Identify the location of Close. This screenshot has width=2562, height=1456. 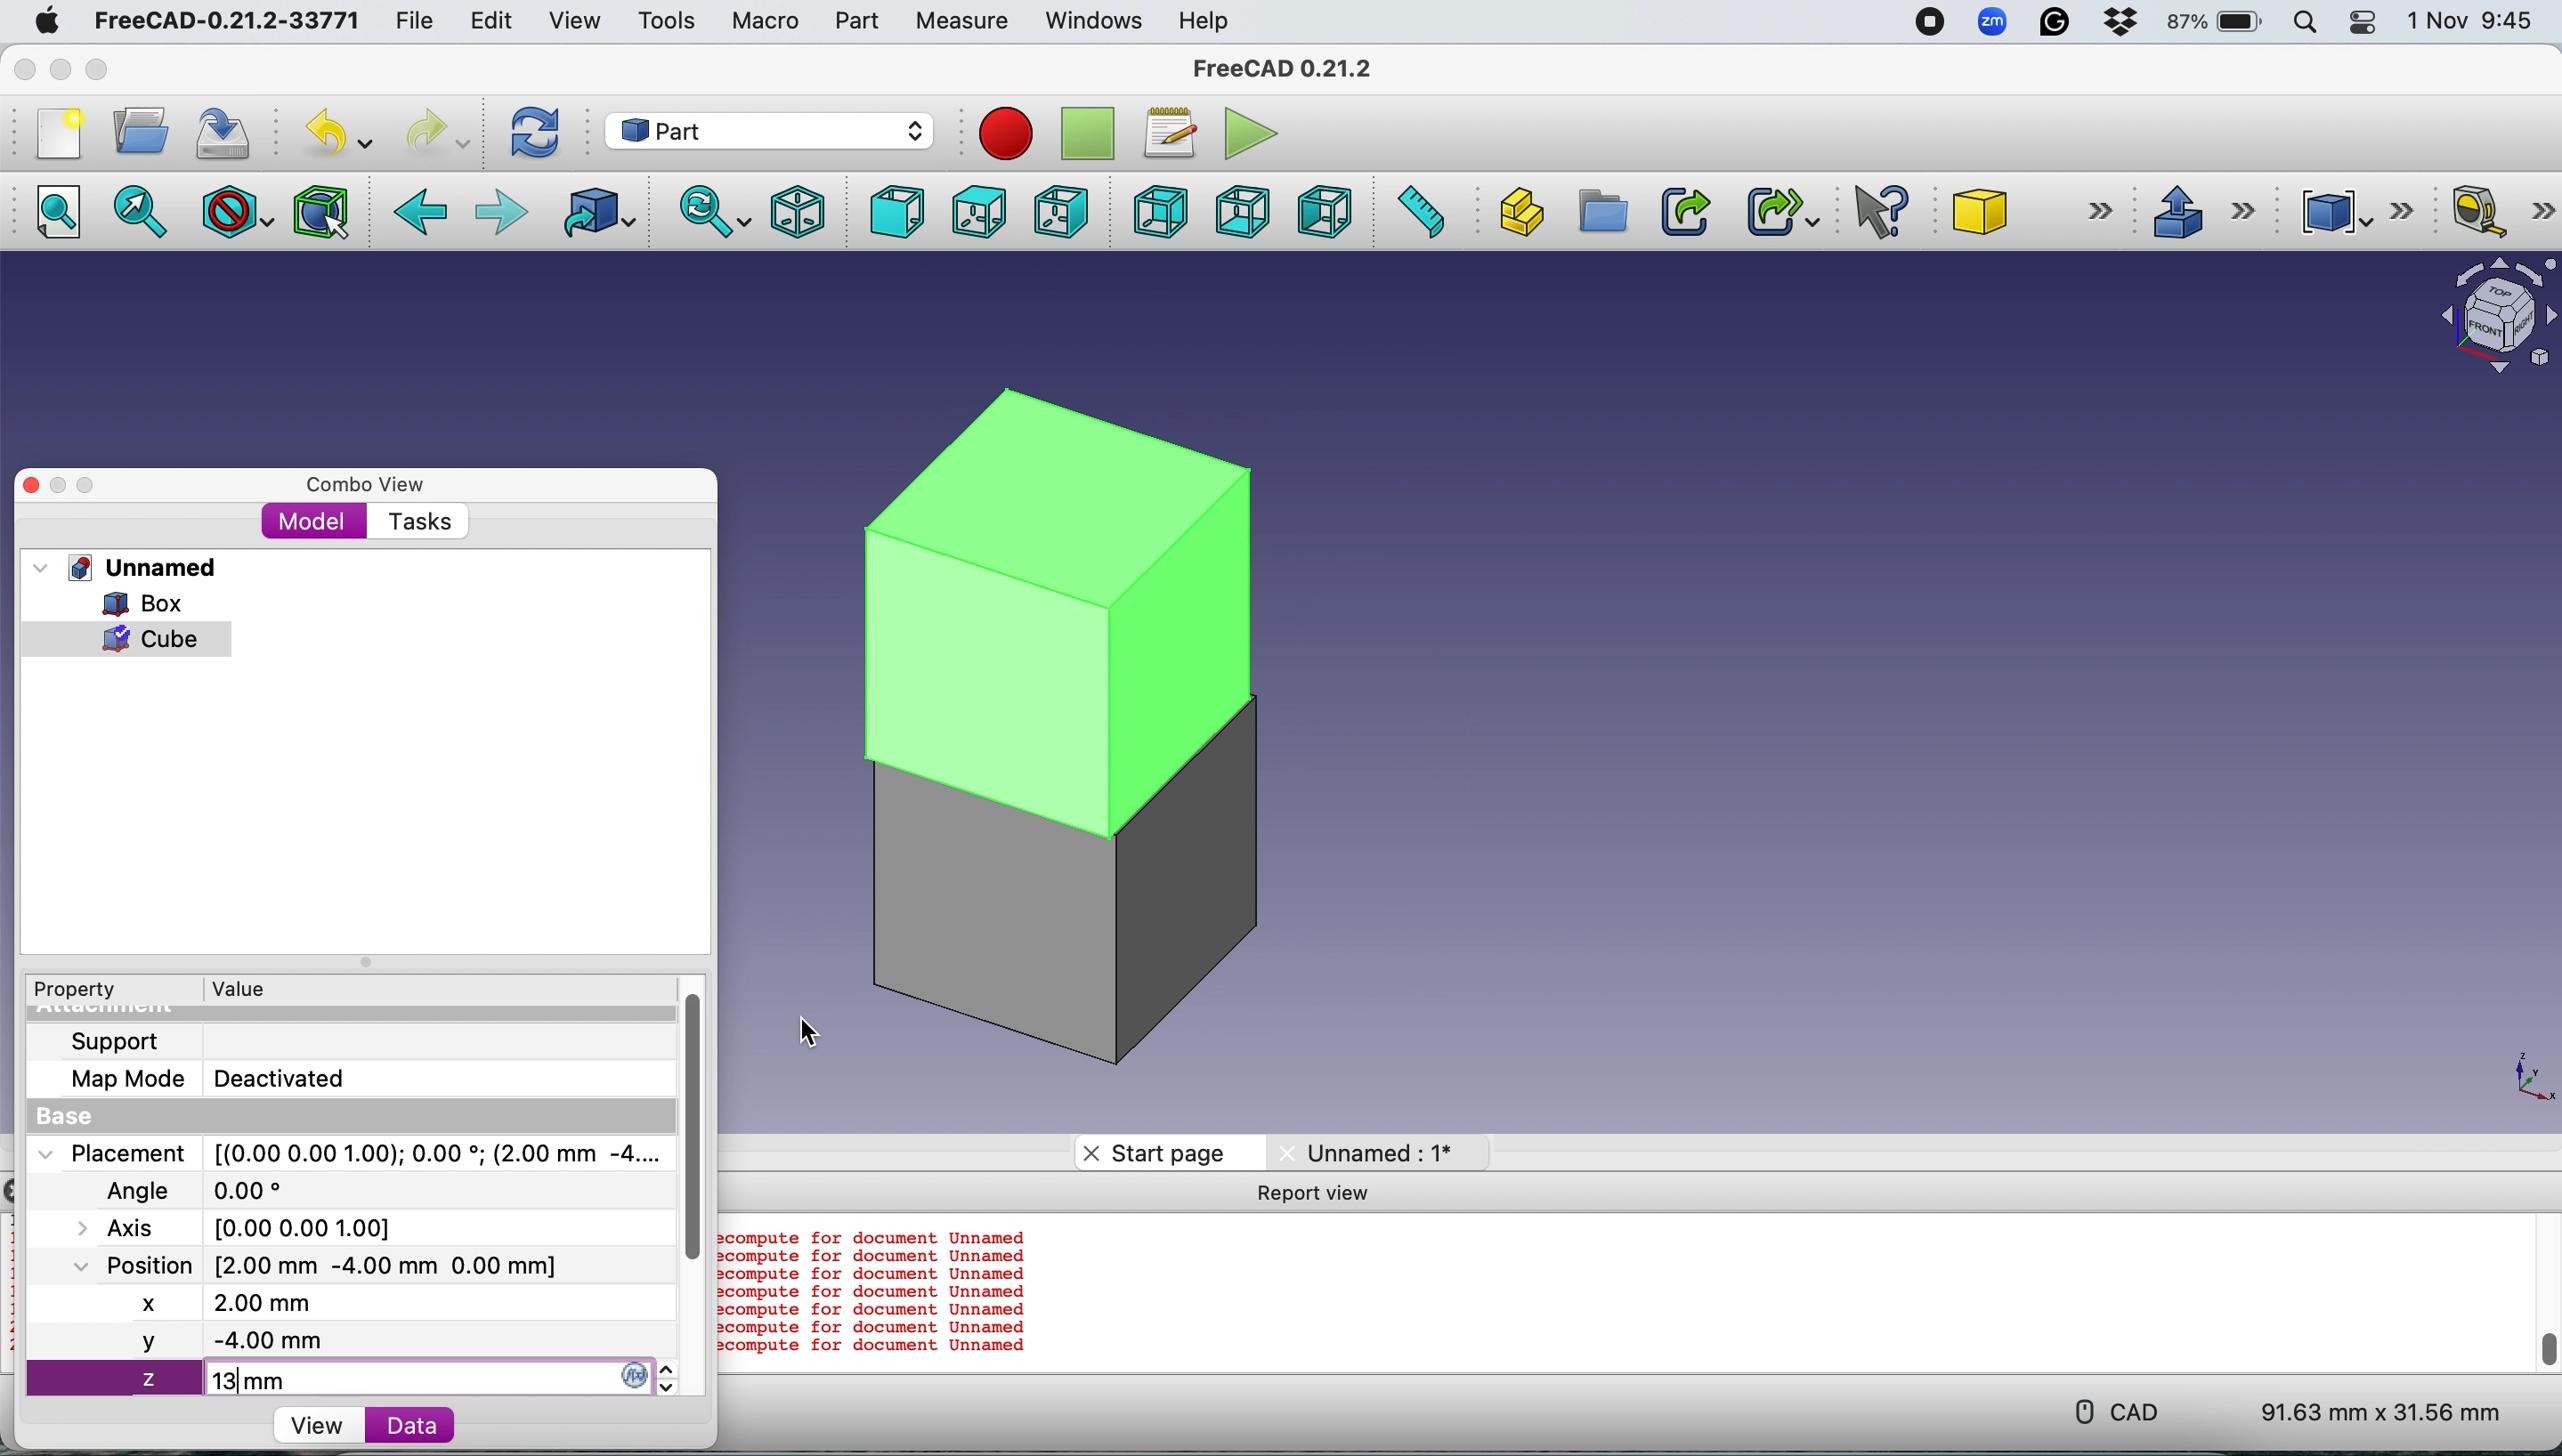
(31, 486).